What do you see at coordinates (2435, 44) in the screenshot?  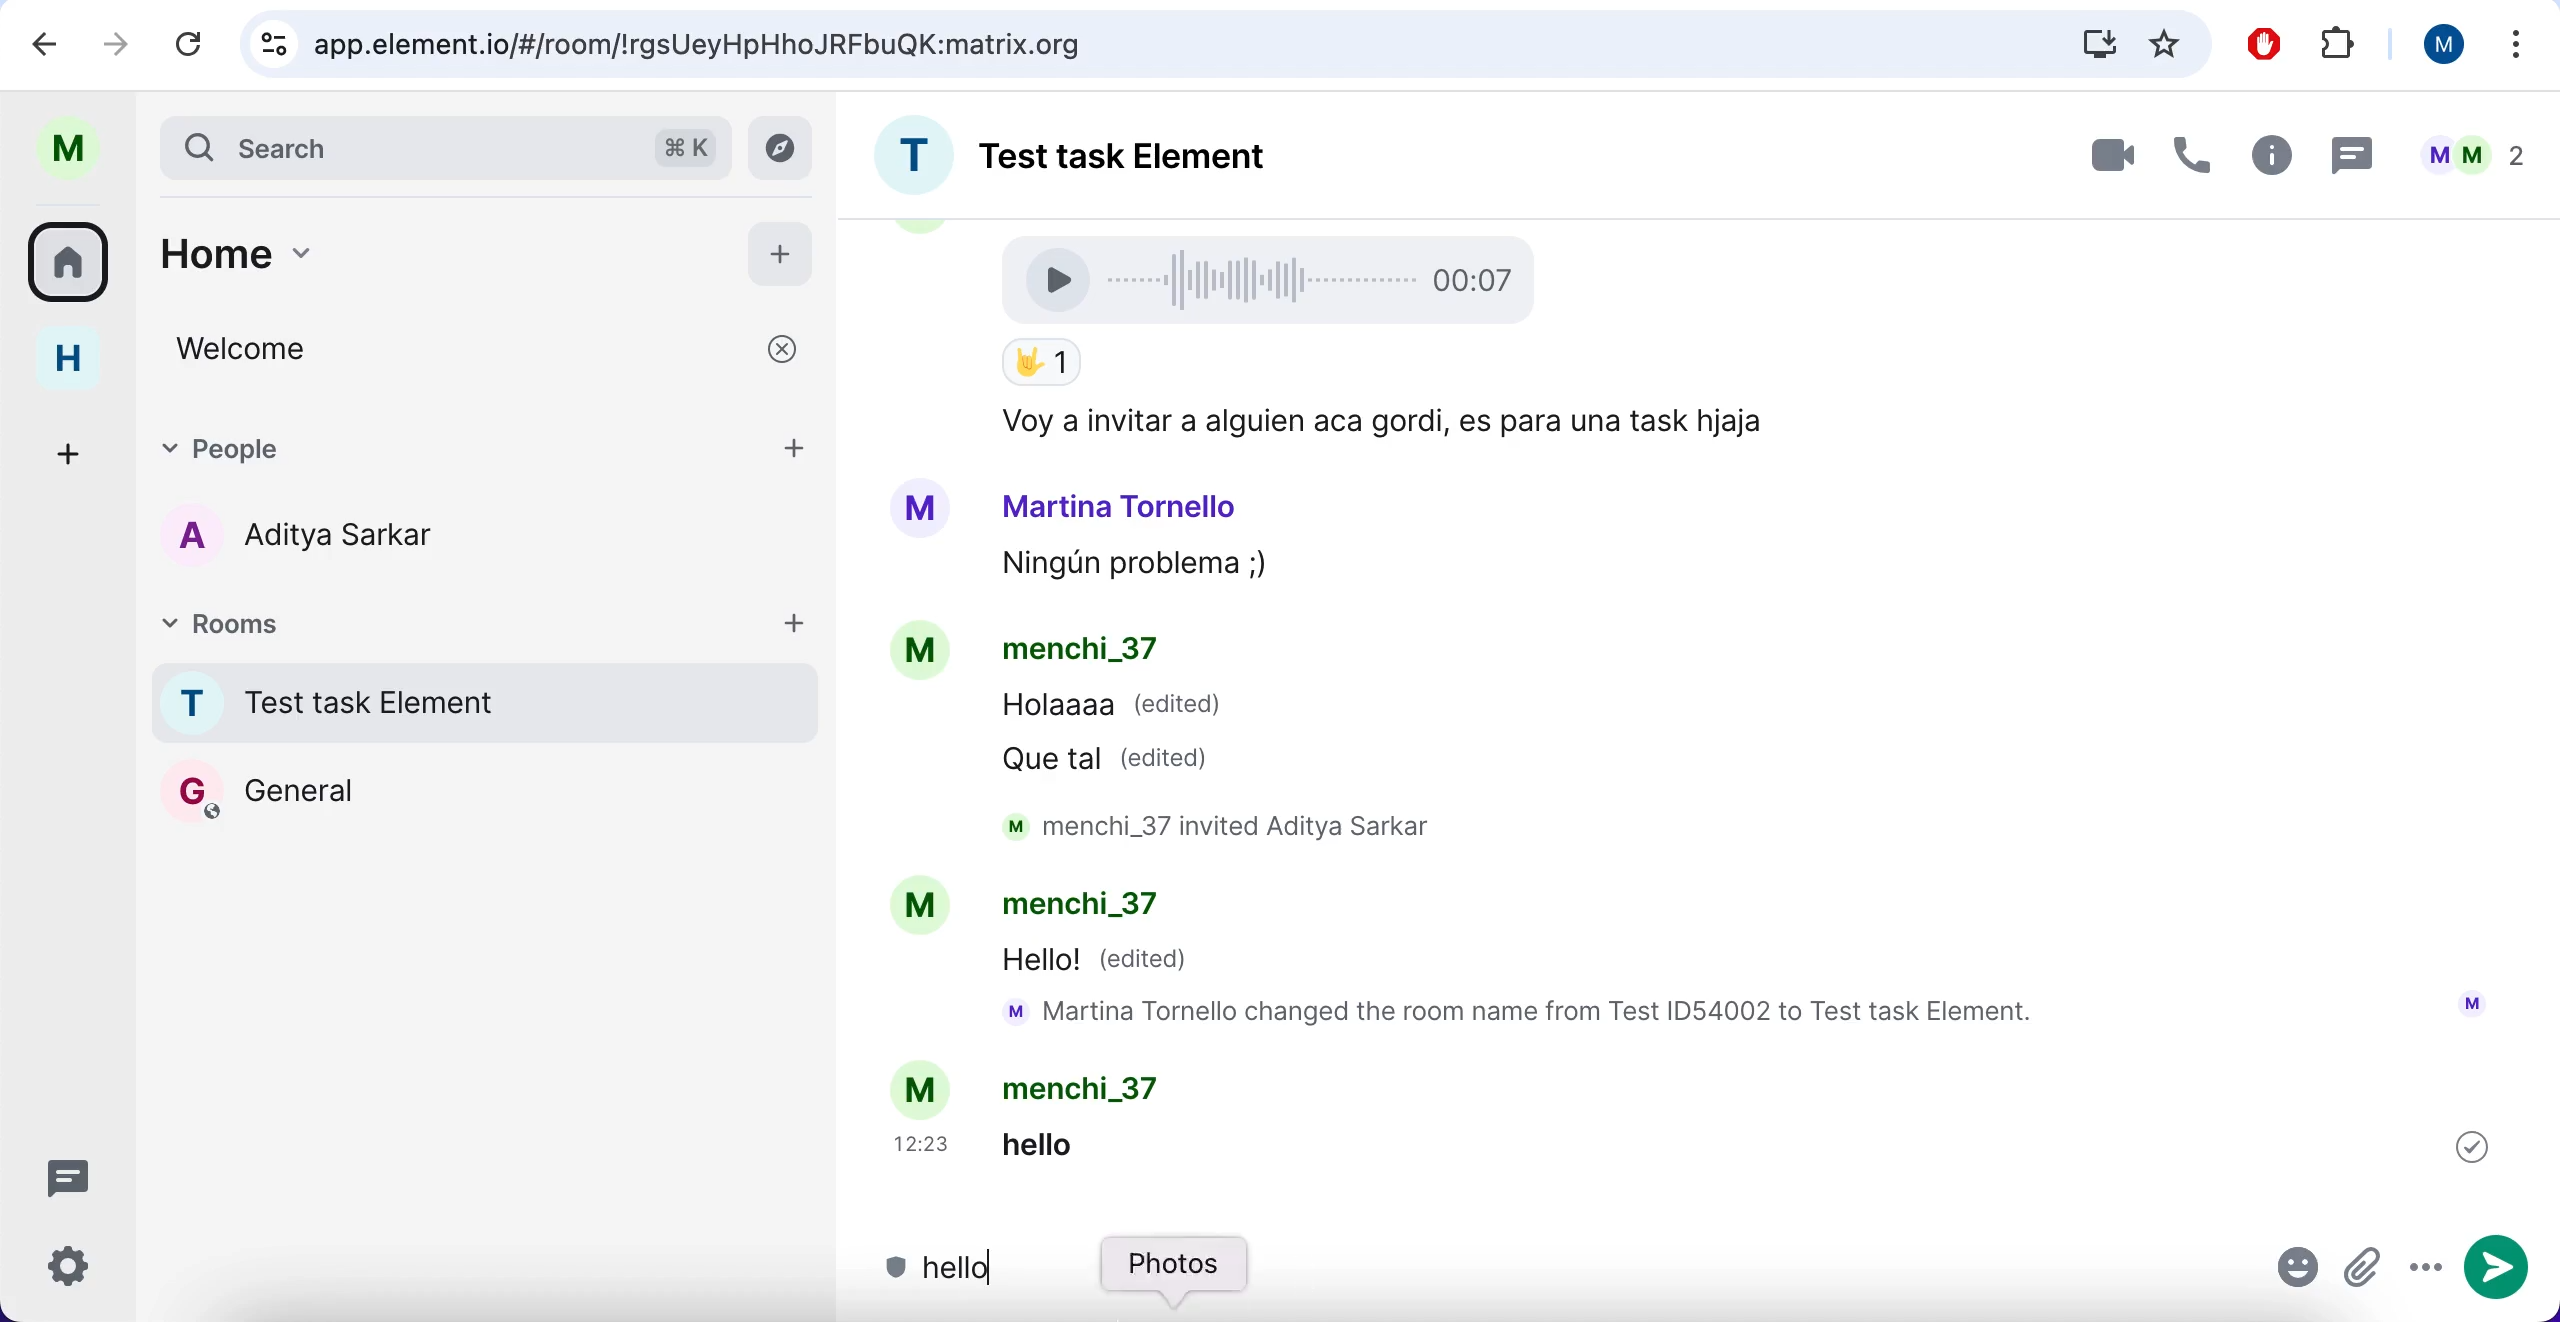 I see `user` at bounding box center [2435, 44].